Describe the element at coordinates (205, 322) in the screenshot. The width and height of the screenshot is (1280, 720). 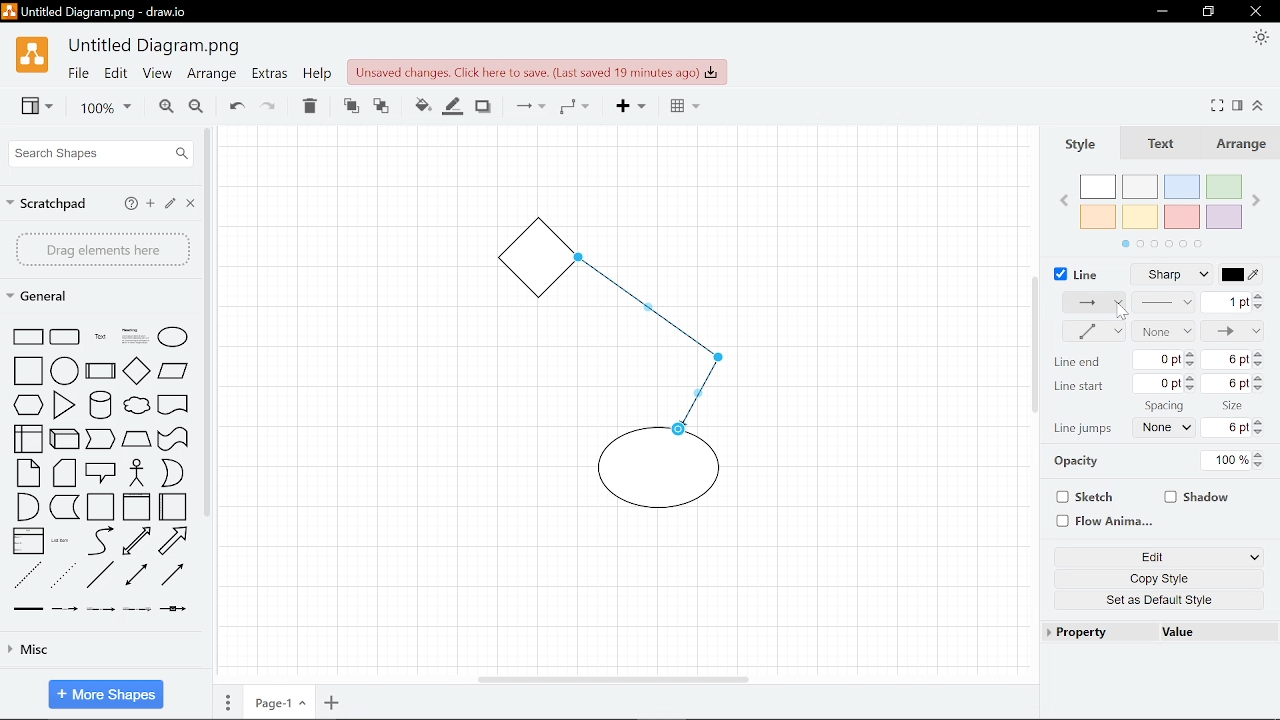
I see `scroll bar` at that location.